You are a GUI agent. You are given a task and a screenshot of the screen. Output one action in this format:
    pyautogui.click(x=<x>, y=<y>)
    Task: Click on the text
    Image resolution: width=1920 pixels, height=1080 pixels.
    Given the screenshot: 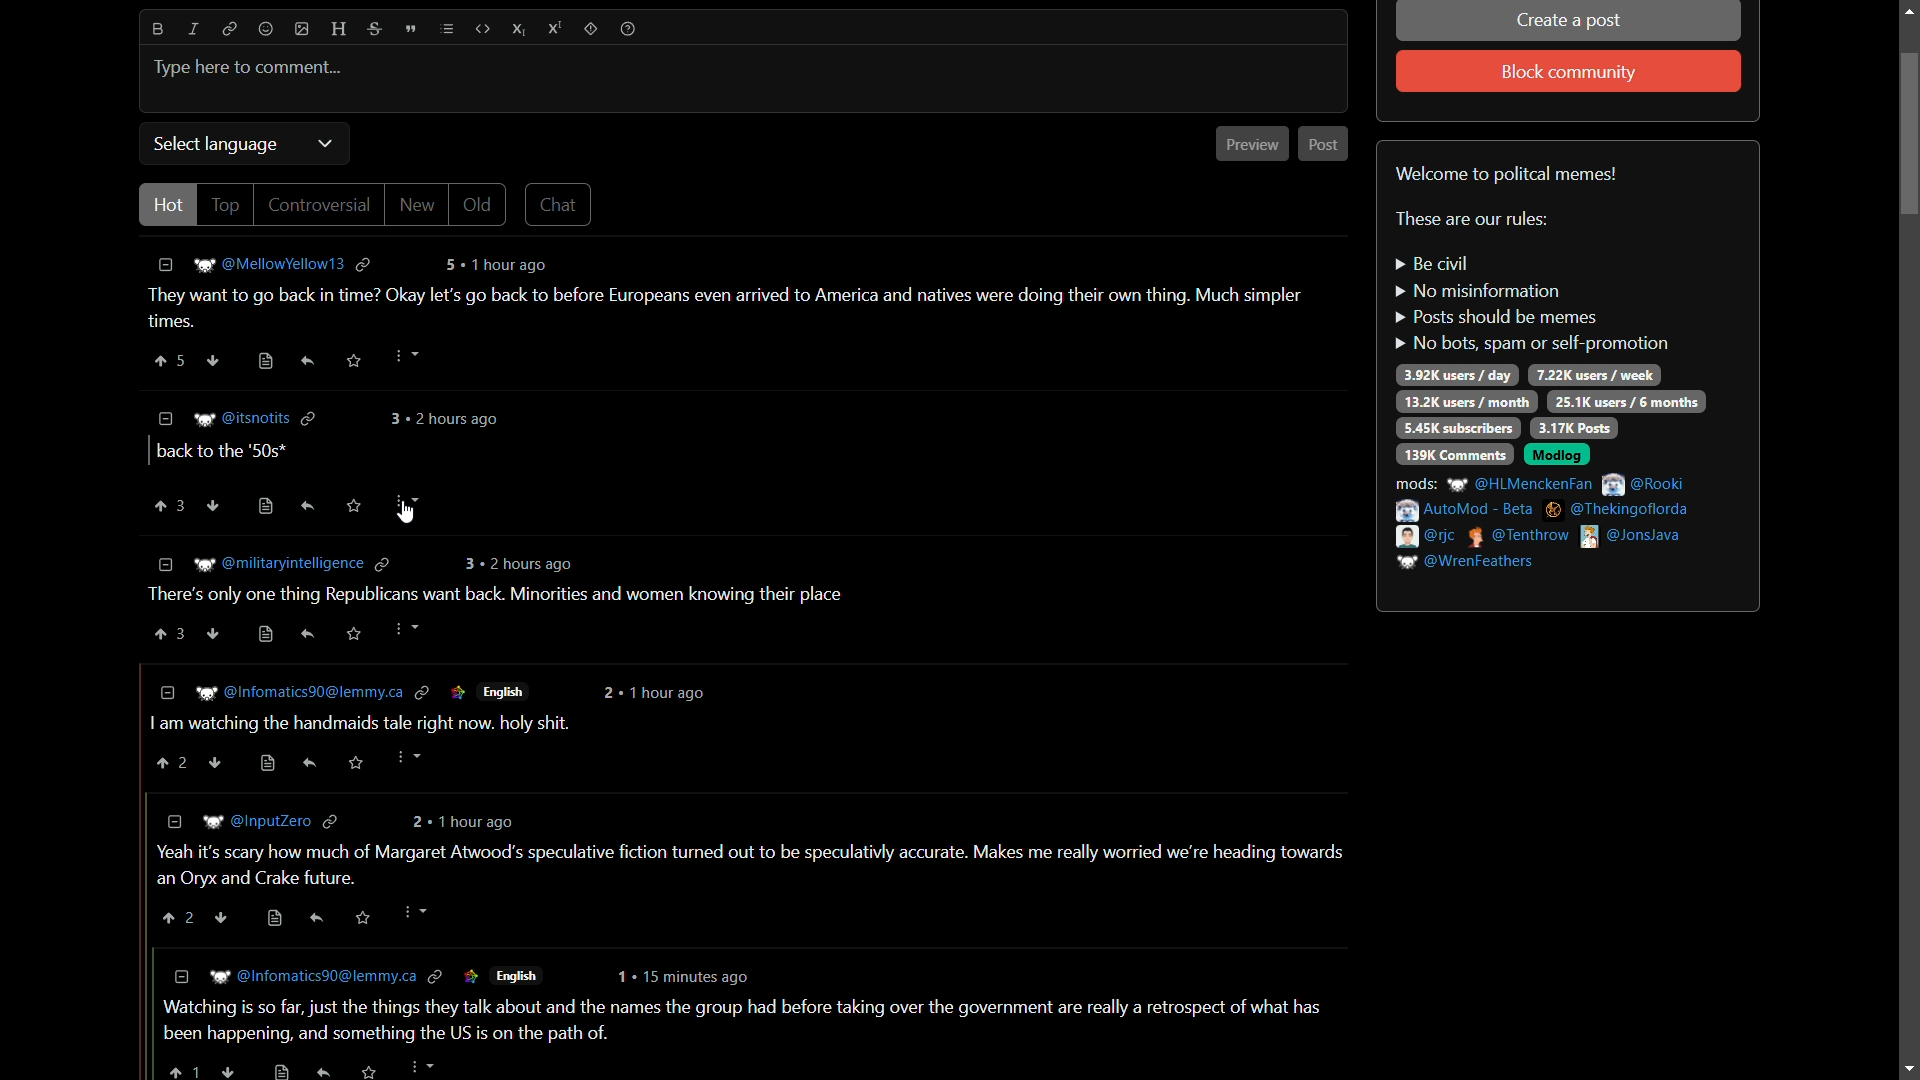 What is the action you would take?
    pyautogui.click(x=1472, y=220)
    